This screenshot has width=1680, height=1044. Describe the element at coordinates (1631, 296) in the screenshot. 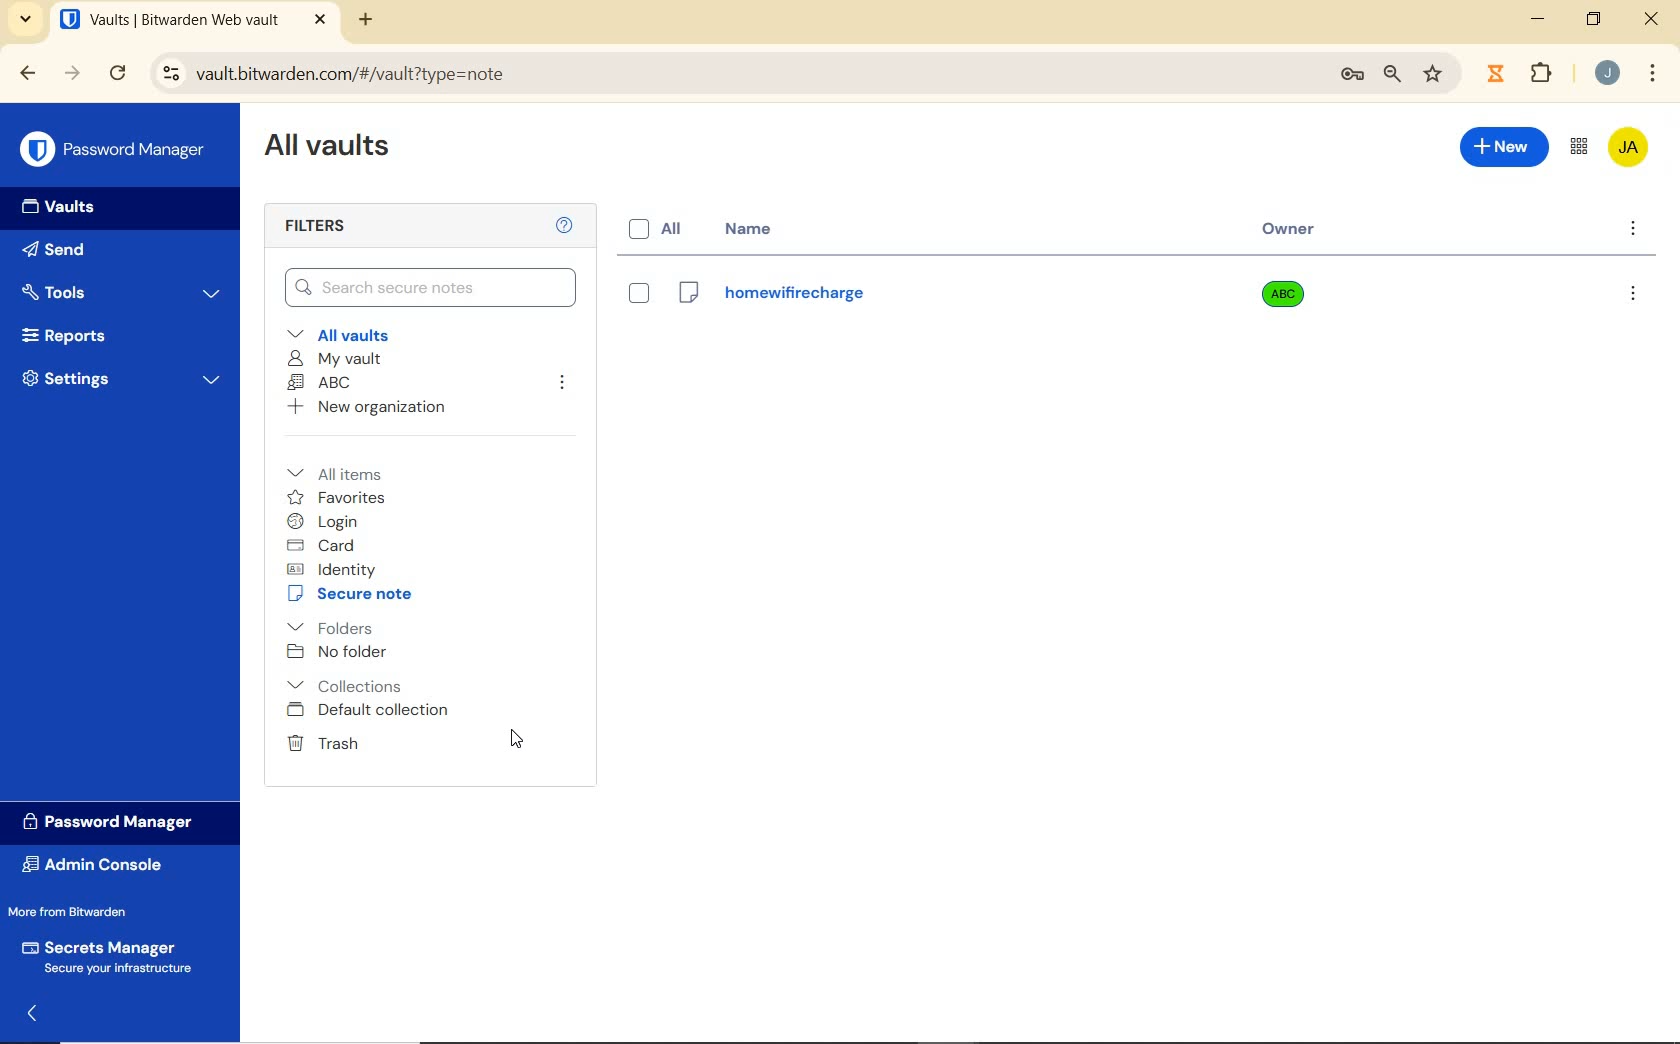

I see `more options` at that location.